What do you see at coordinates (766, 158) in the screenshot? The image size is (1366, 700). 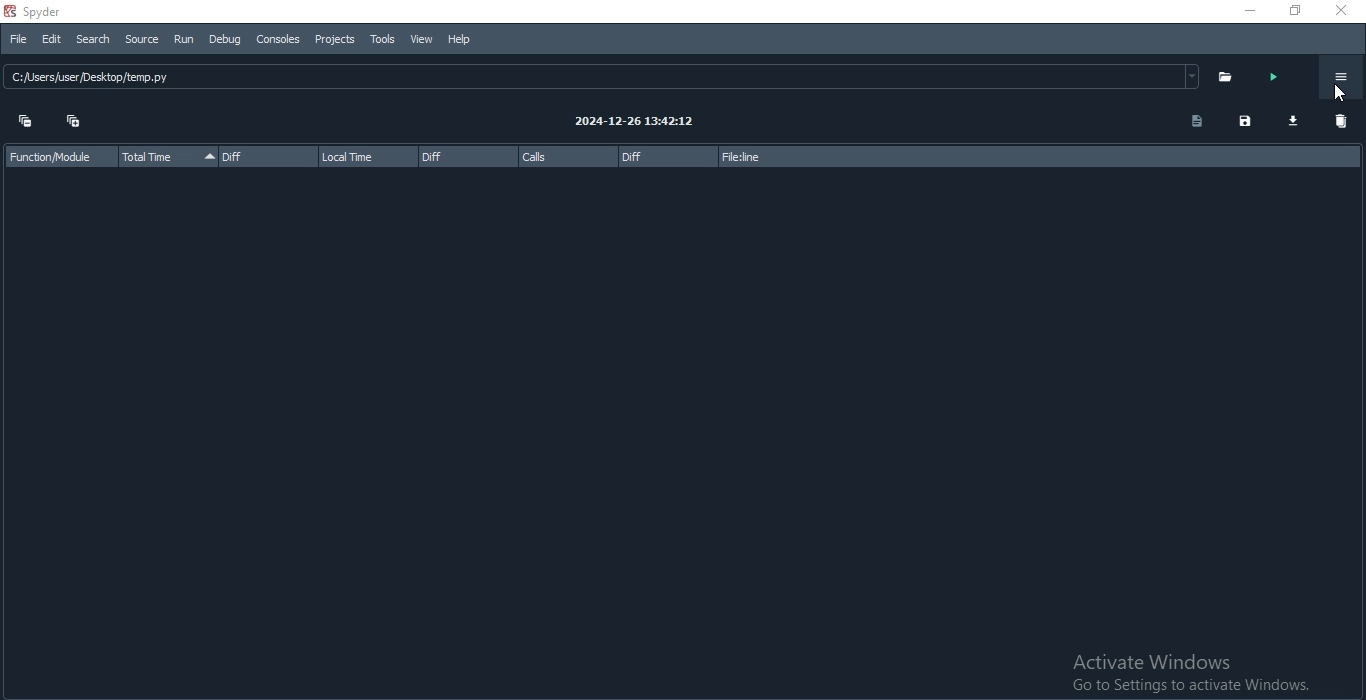 I see `file:line` at bounding box center [766, 158].